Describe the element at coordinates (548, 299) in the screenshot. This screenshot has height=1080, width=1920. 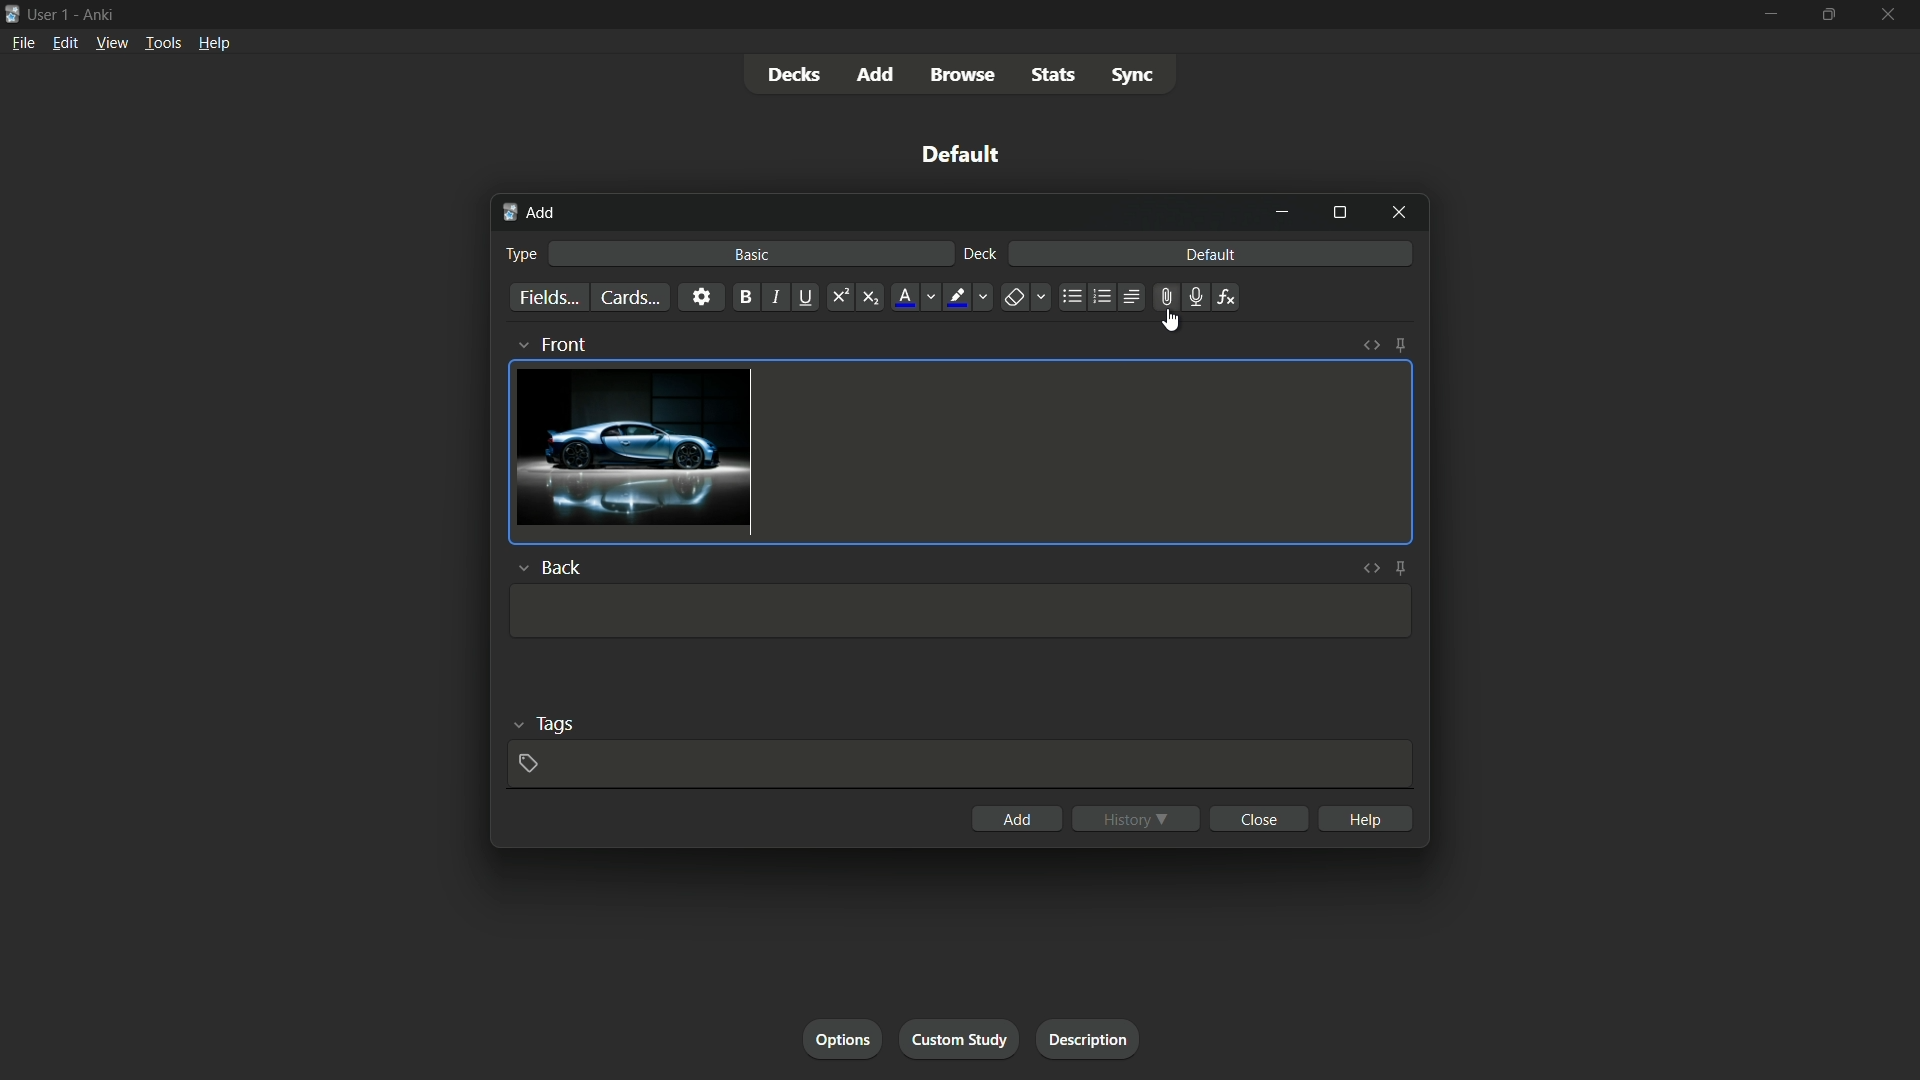
I see `fields` at that location.